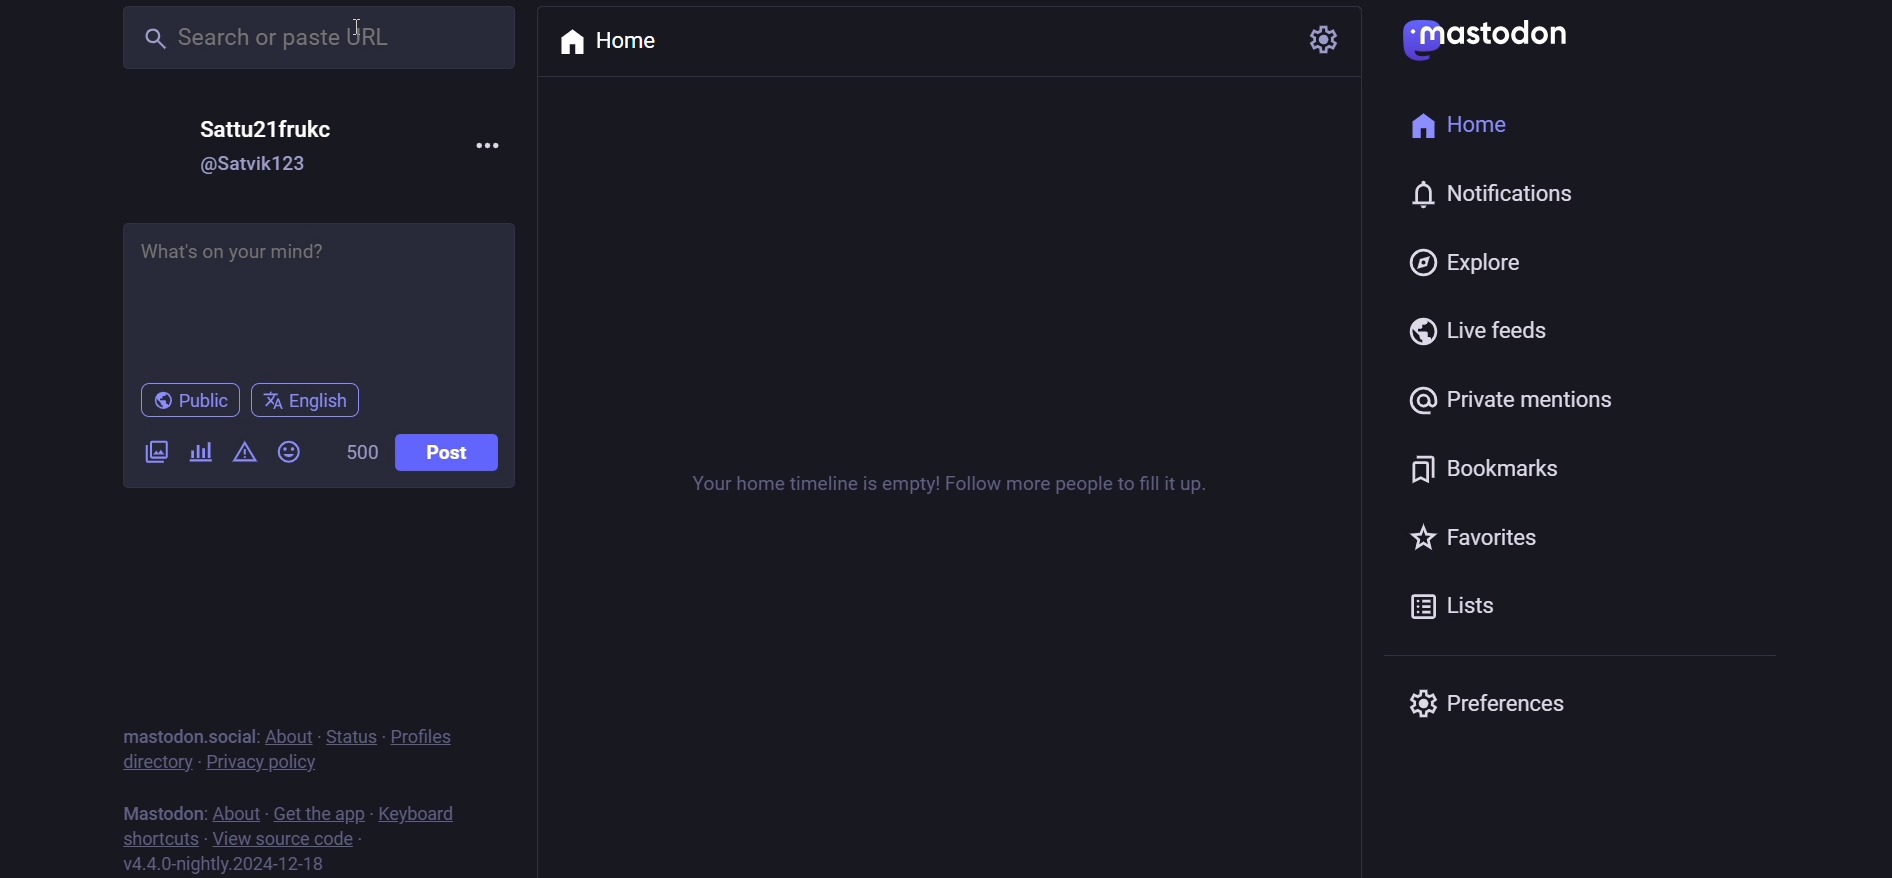  Describe the element at coordinates (252, 166) in the screenshot. I see `id` at that location.